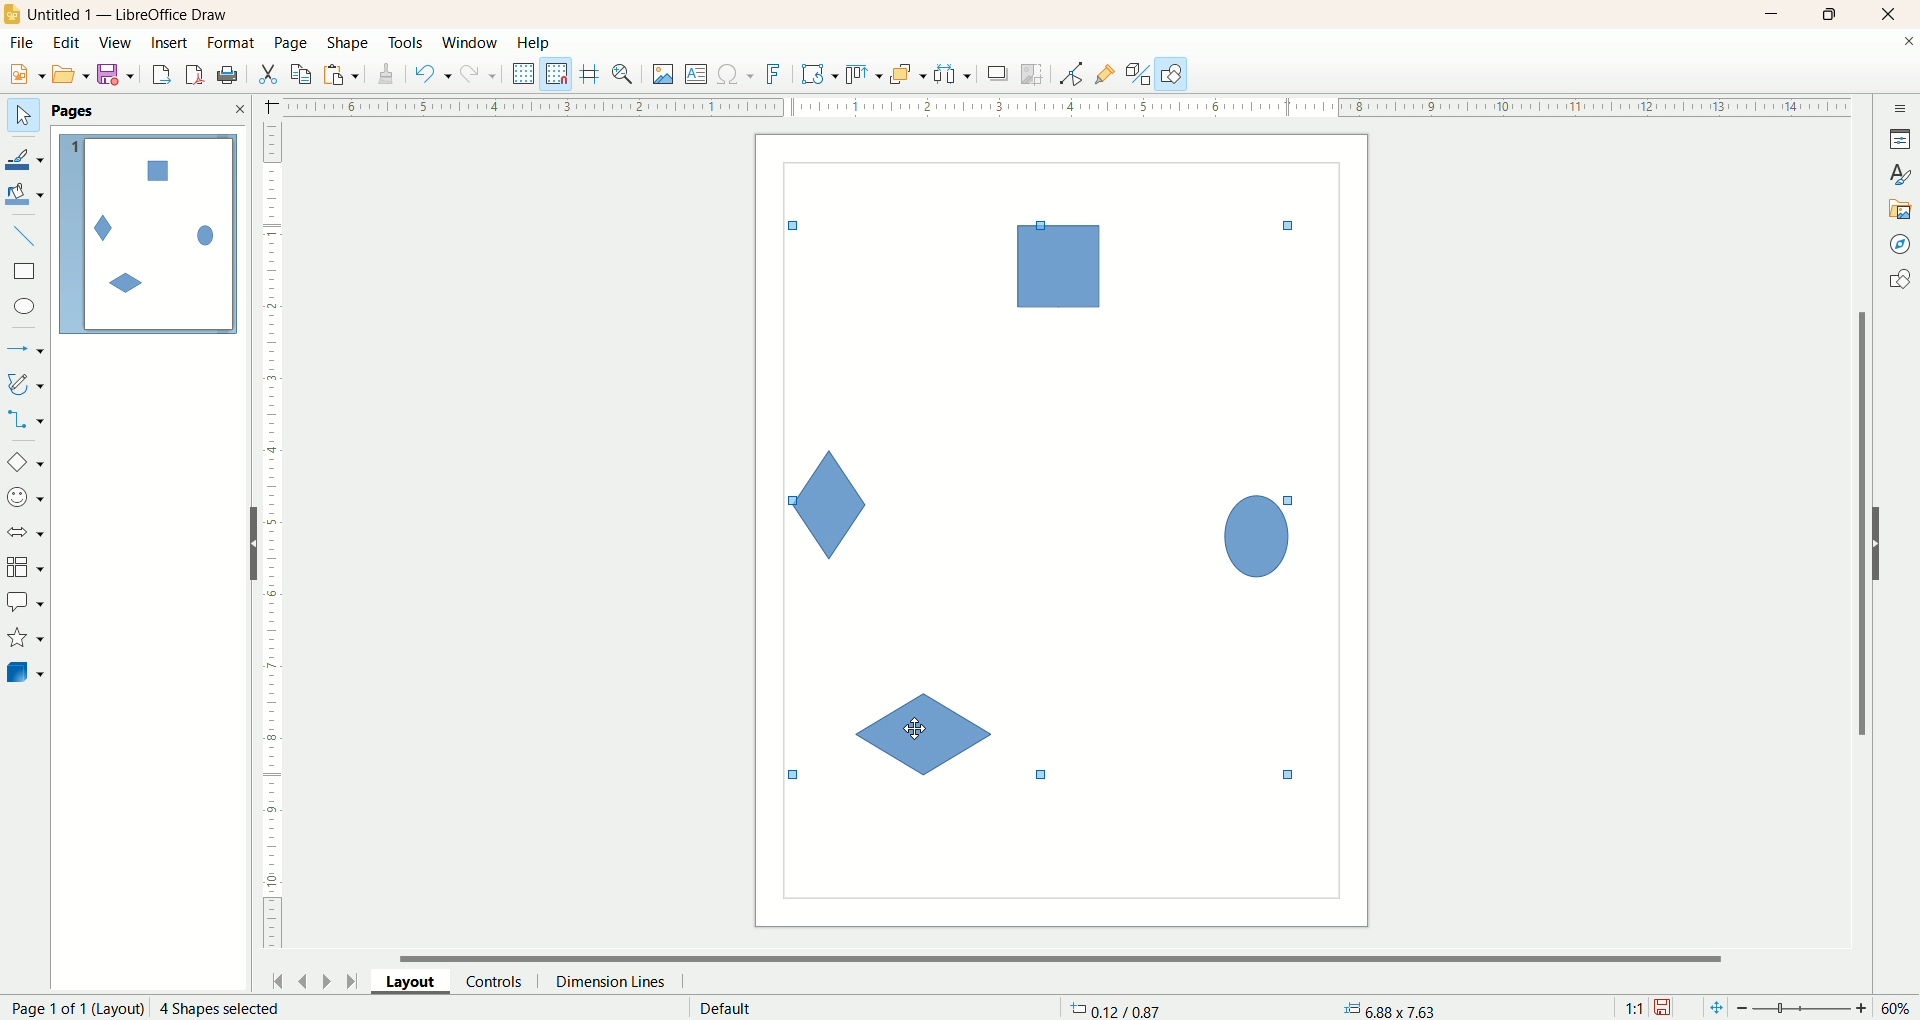 The height and width of the screenshot is (1020, 1920). What do you see at coordinates (1665, 1008) in the screenshot?
I see `save` at bounding box center [1665, 1008].